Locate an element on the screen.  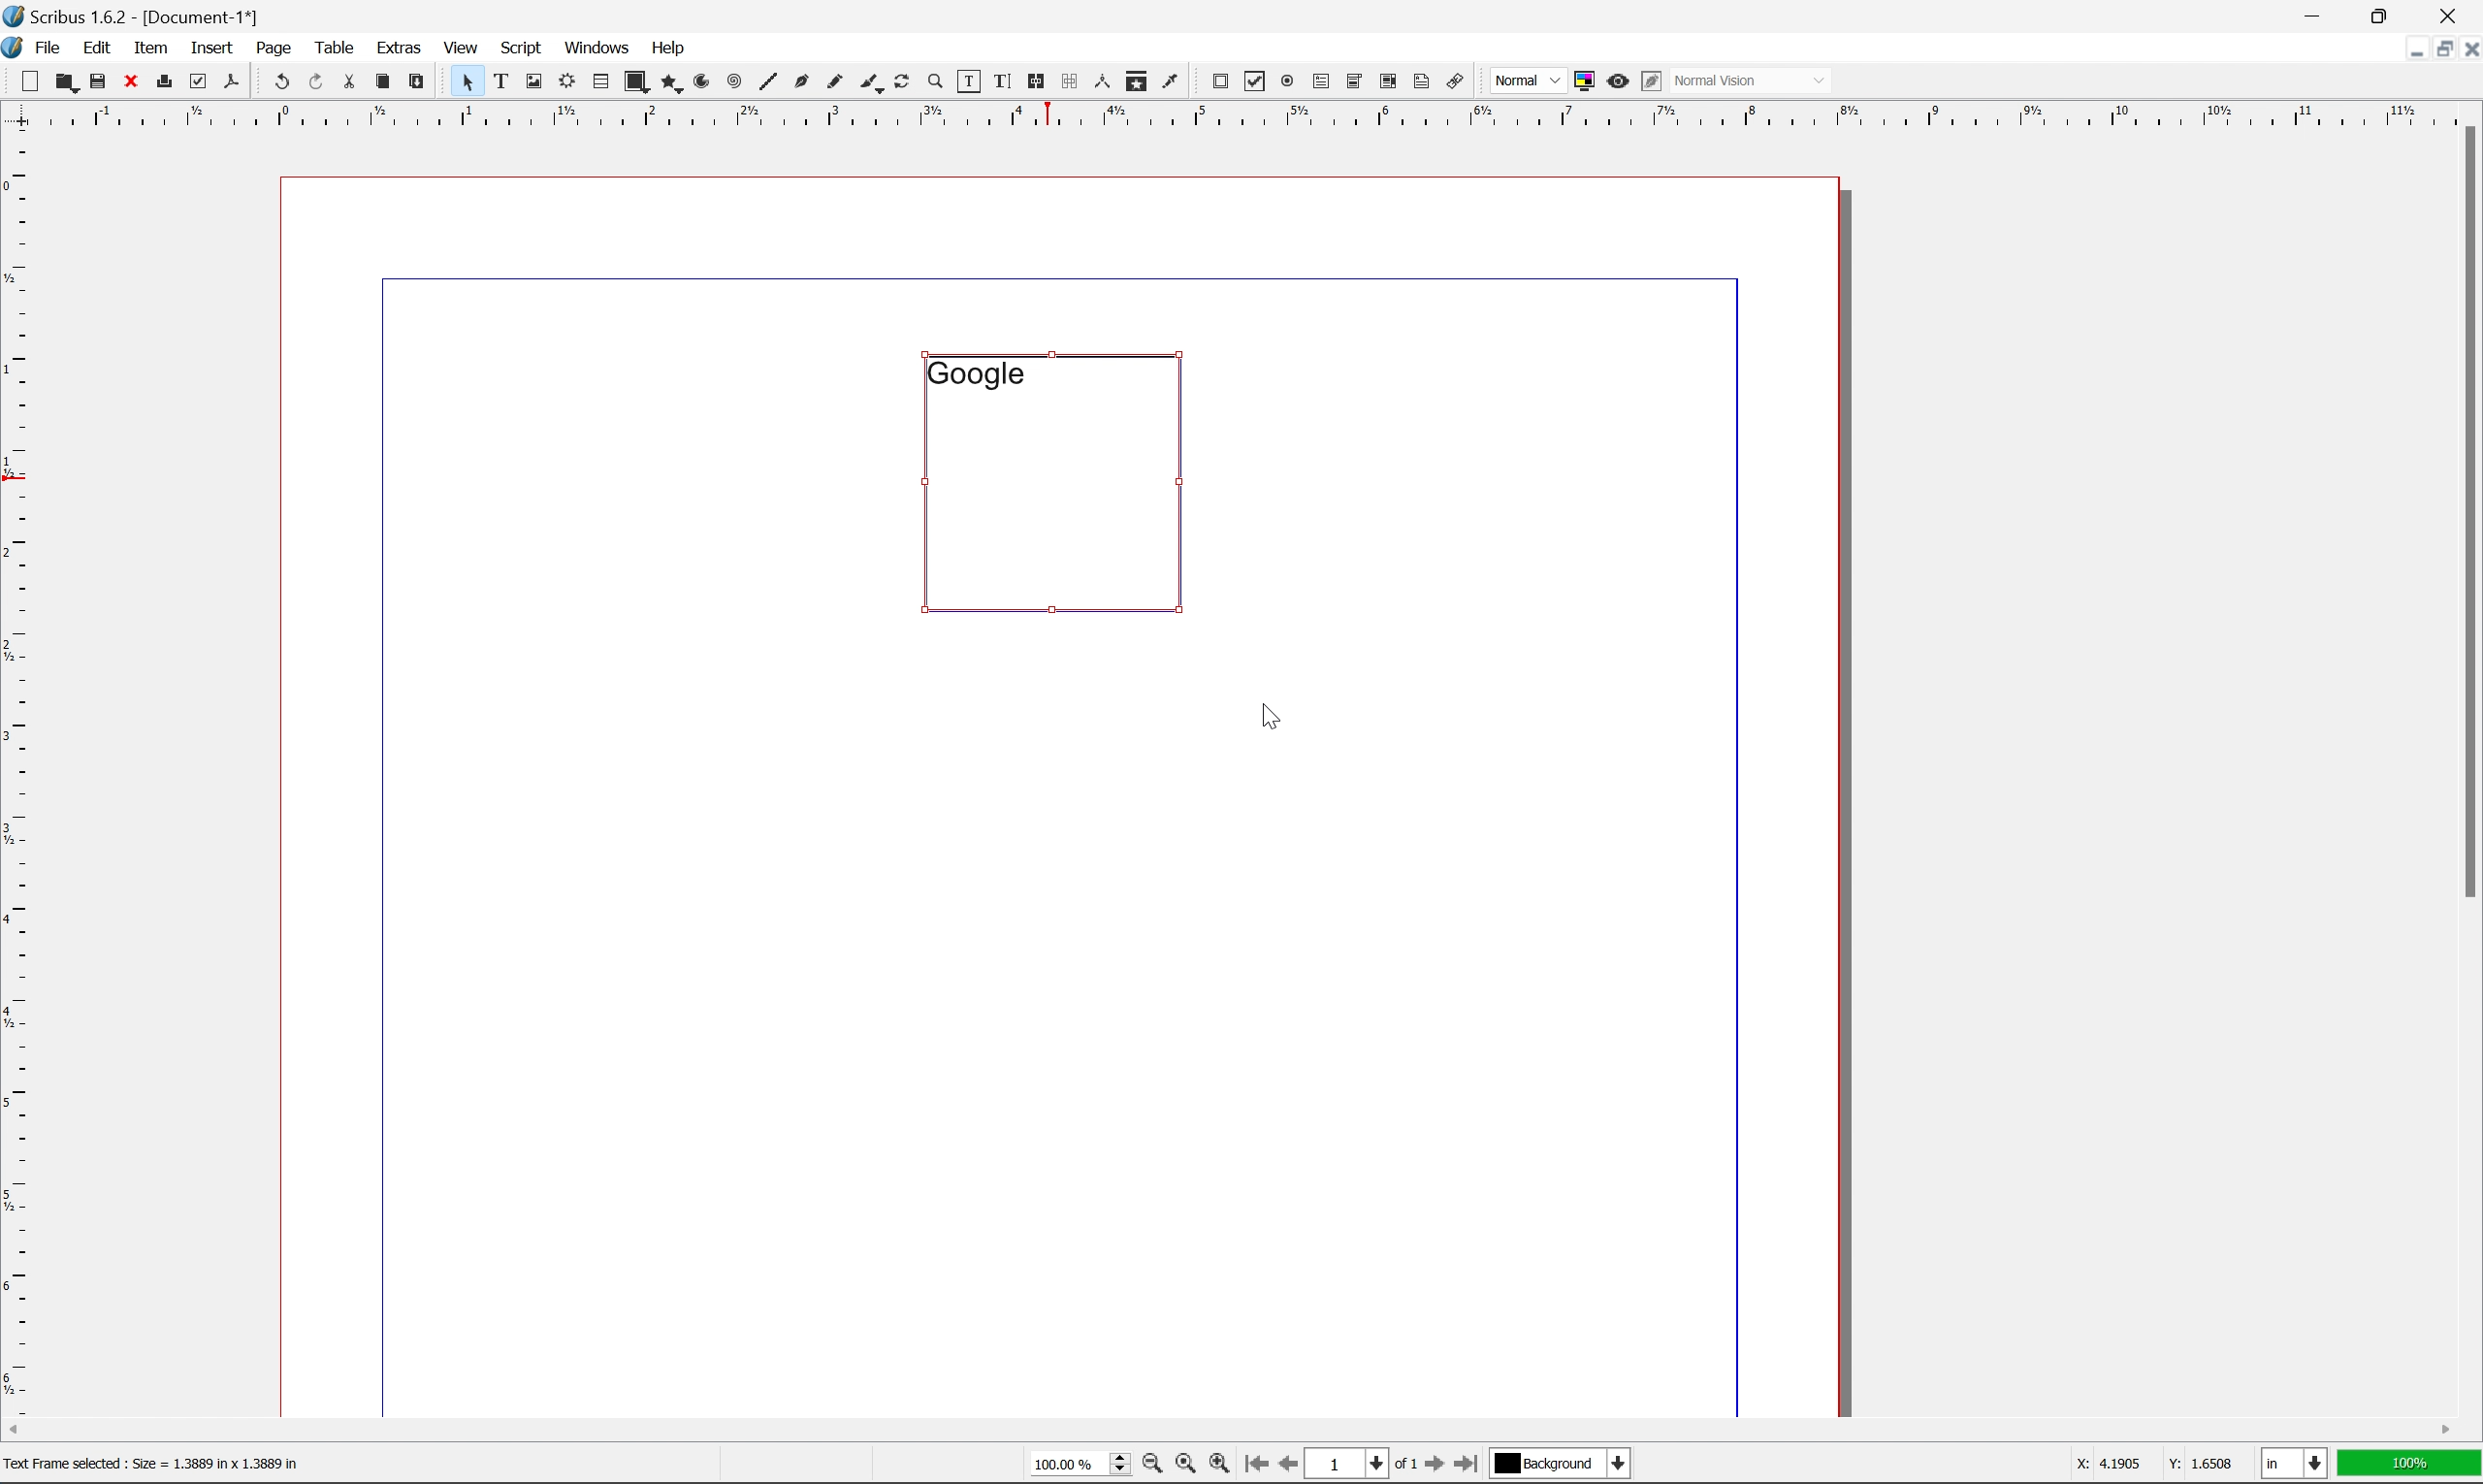
windows is located at coordinates (600, 46).